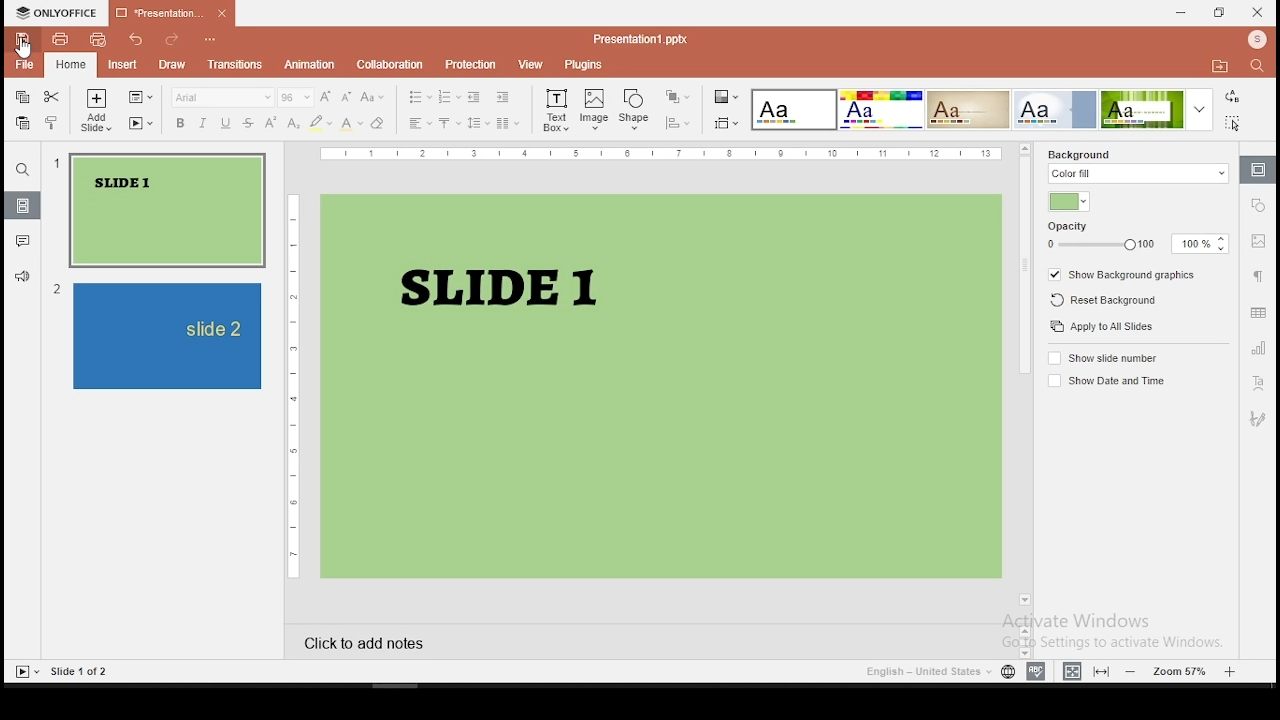 The width and height of the screenshot is (1280, 720). Describe the element at coordinates (23, 275) in the screenshot. I see `feedback and support` at that location.